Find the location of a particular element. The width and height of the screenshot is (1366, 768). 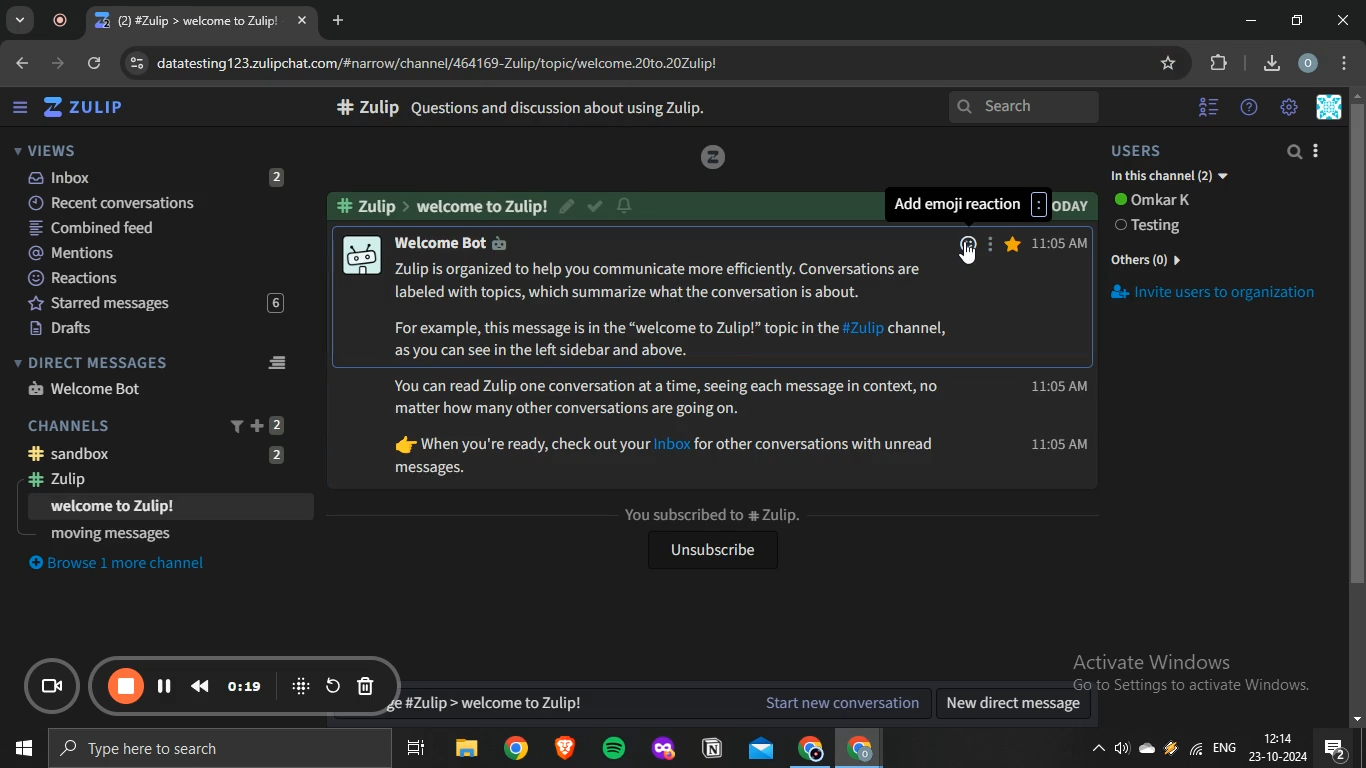

cursor is located at coordinates (974, 258).